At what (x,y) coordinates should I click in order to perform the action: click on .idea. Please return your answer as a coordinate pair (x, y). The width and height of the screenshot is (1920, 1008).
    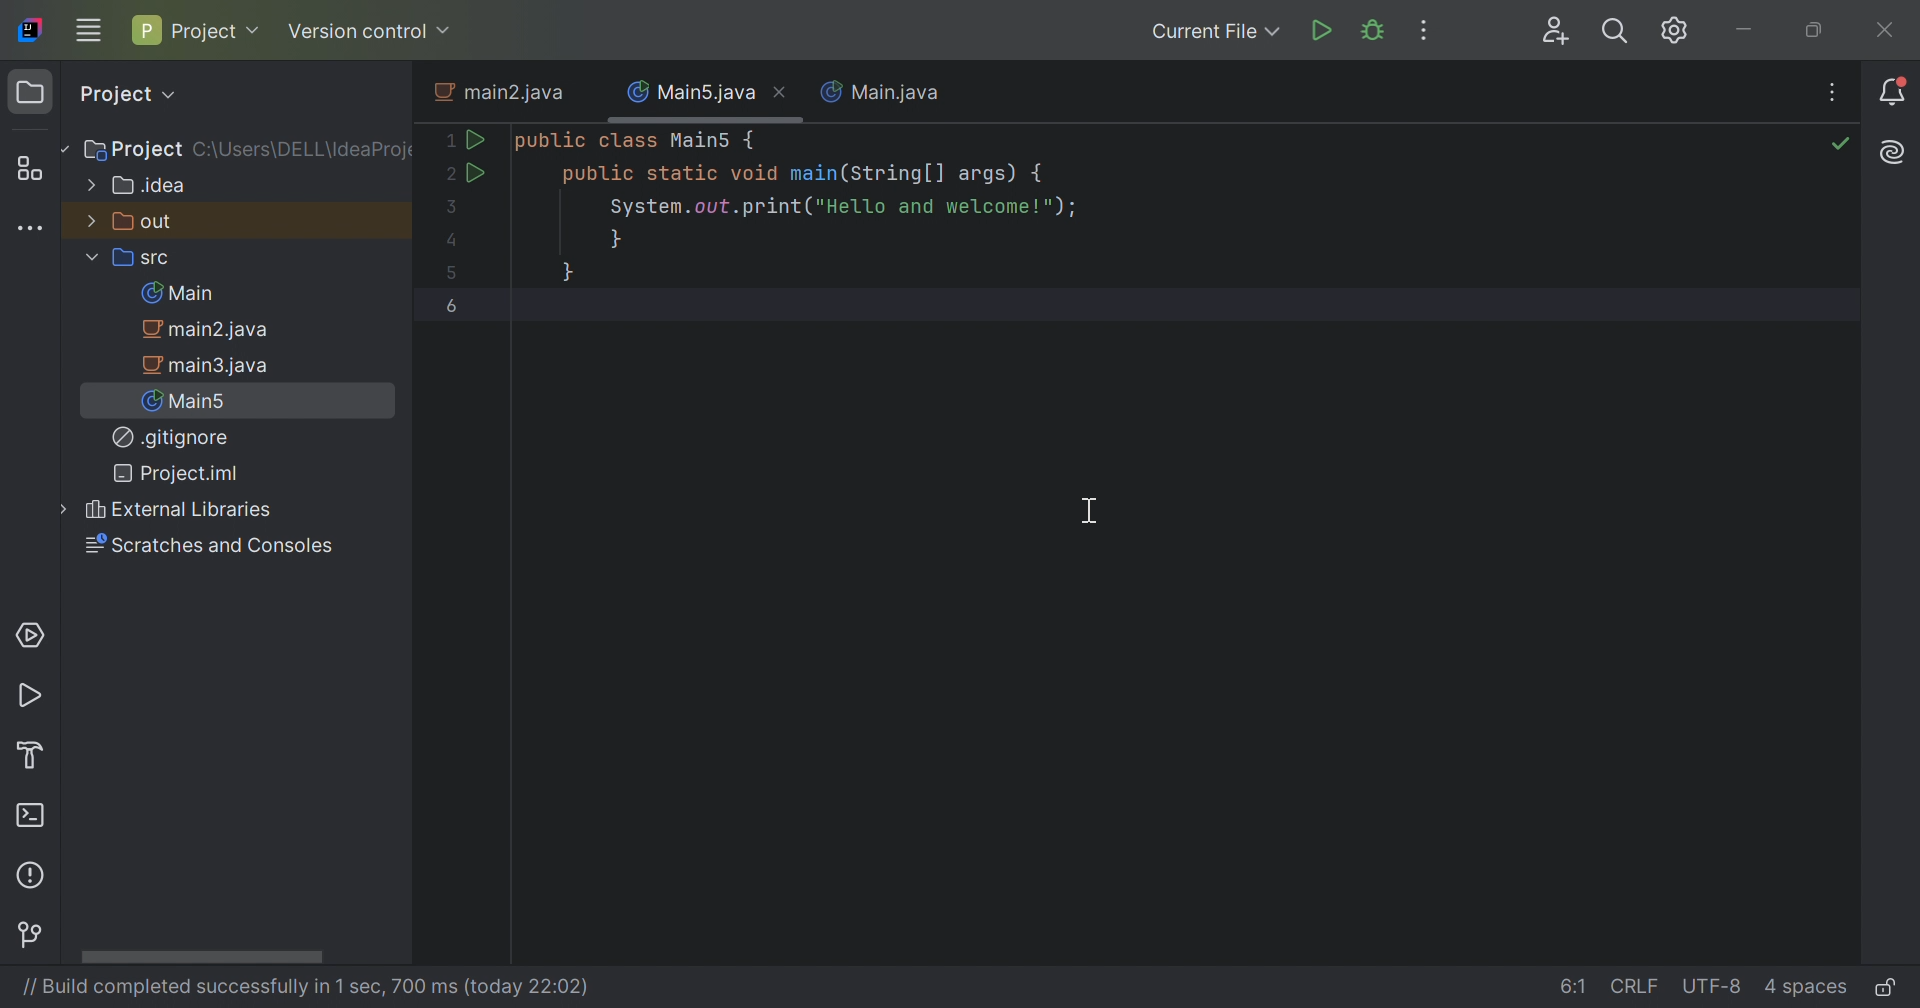
    Looking at the image, I should click on (139, 186).